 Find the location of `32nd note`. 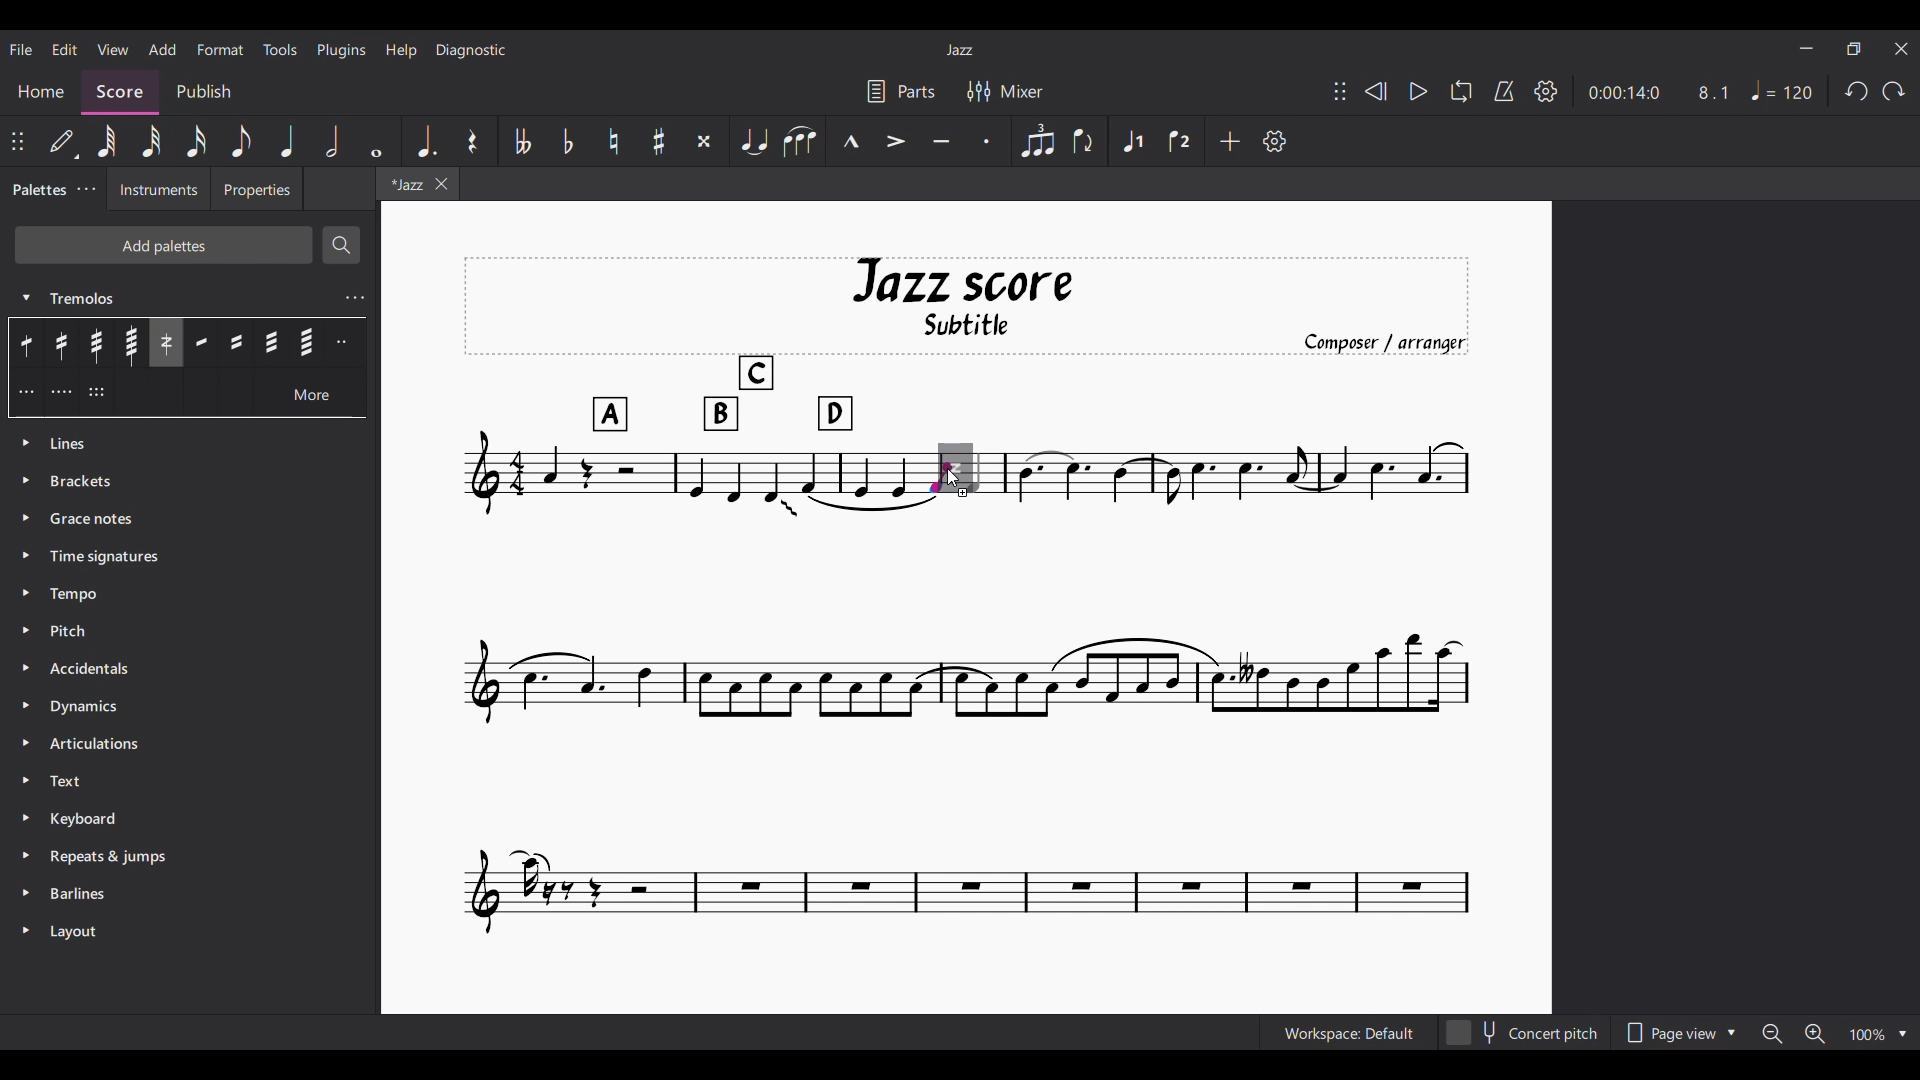

32nd note is located at coordinates (151, 142).